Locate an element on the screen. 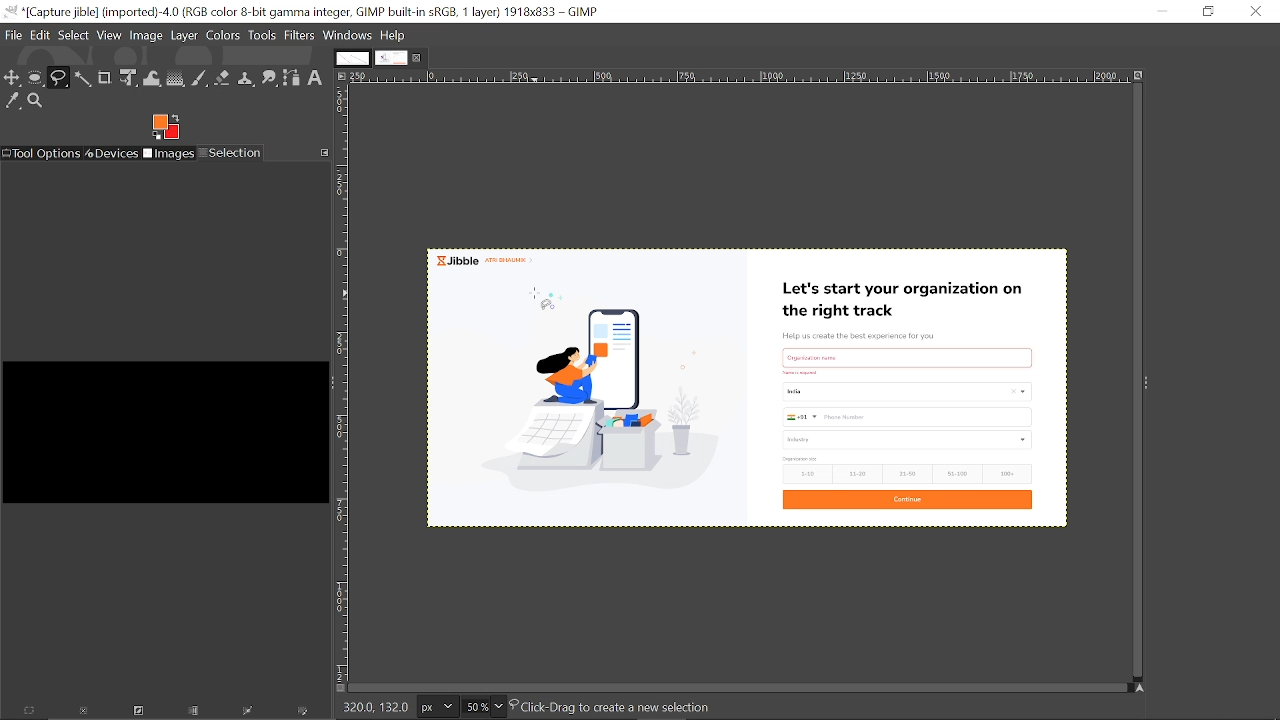 The image size is (1280, 720). Eraser tool is located at coordinates (223, 78).